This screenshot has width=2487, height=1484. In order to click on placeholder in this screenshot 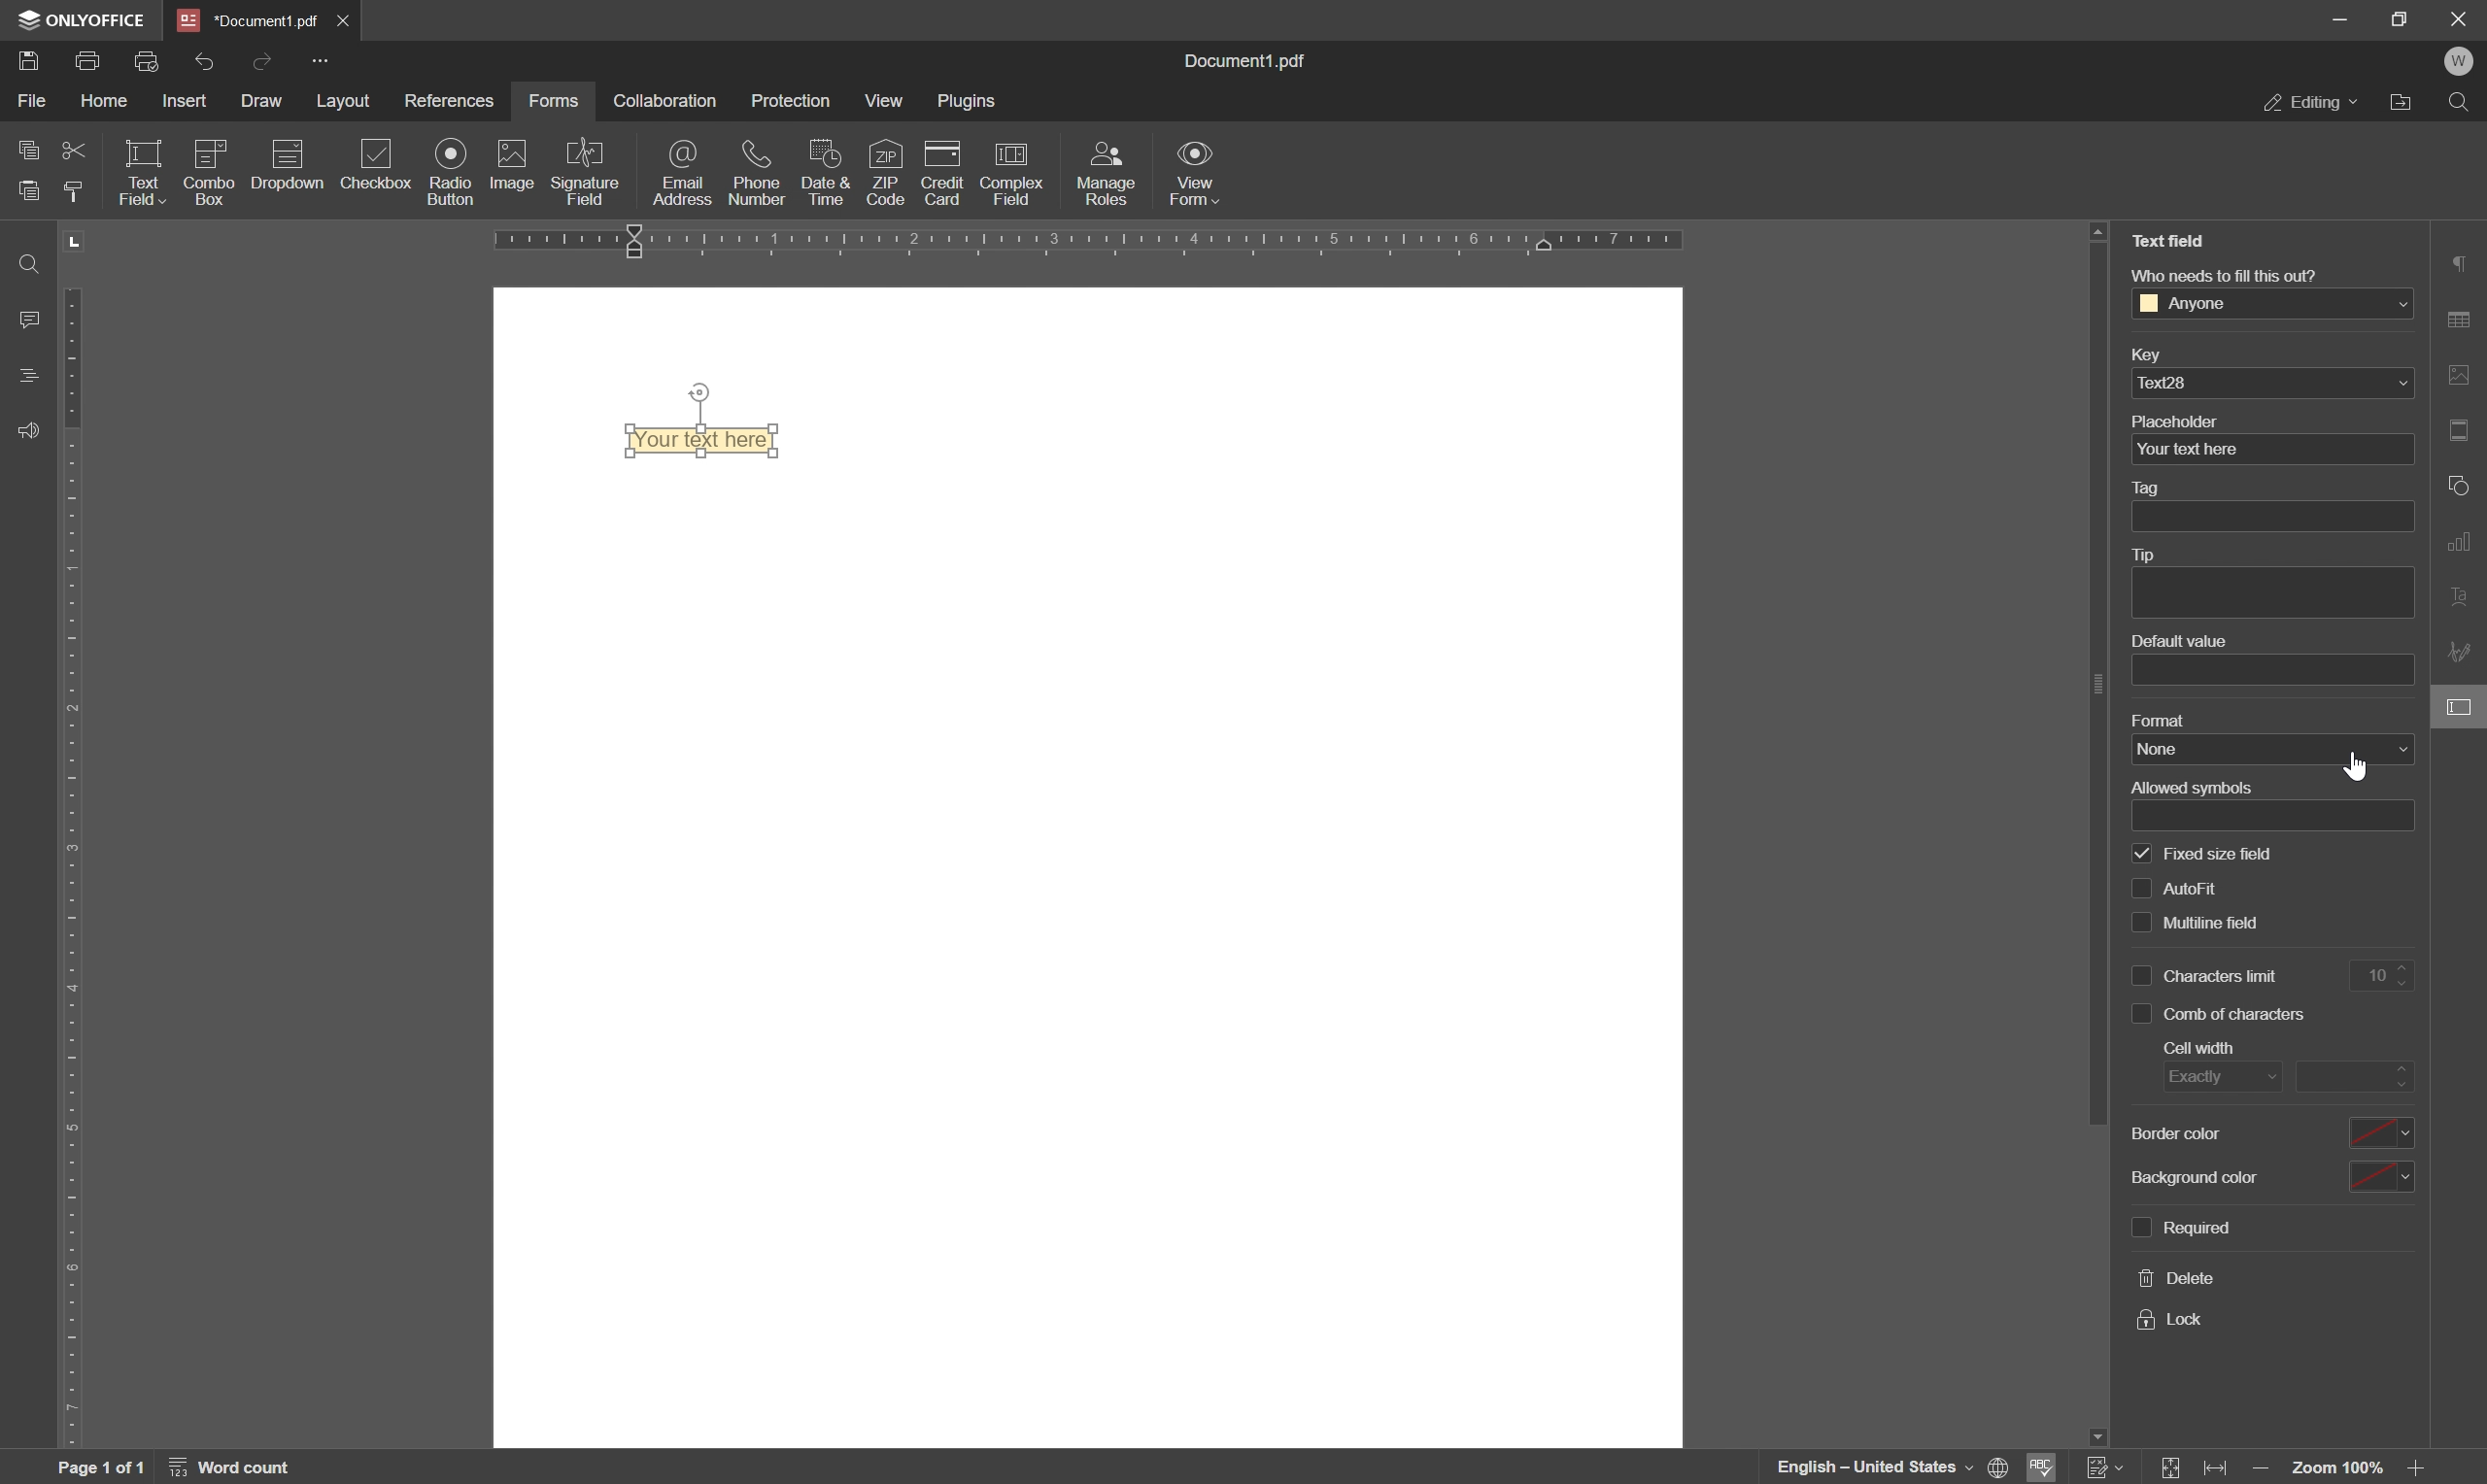, I will do `click(2175, 421)`.